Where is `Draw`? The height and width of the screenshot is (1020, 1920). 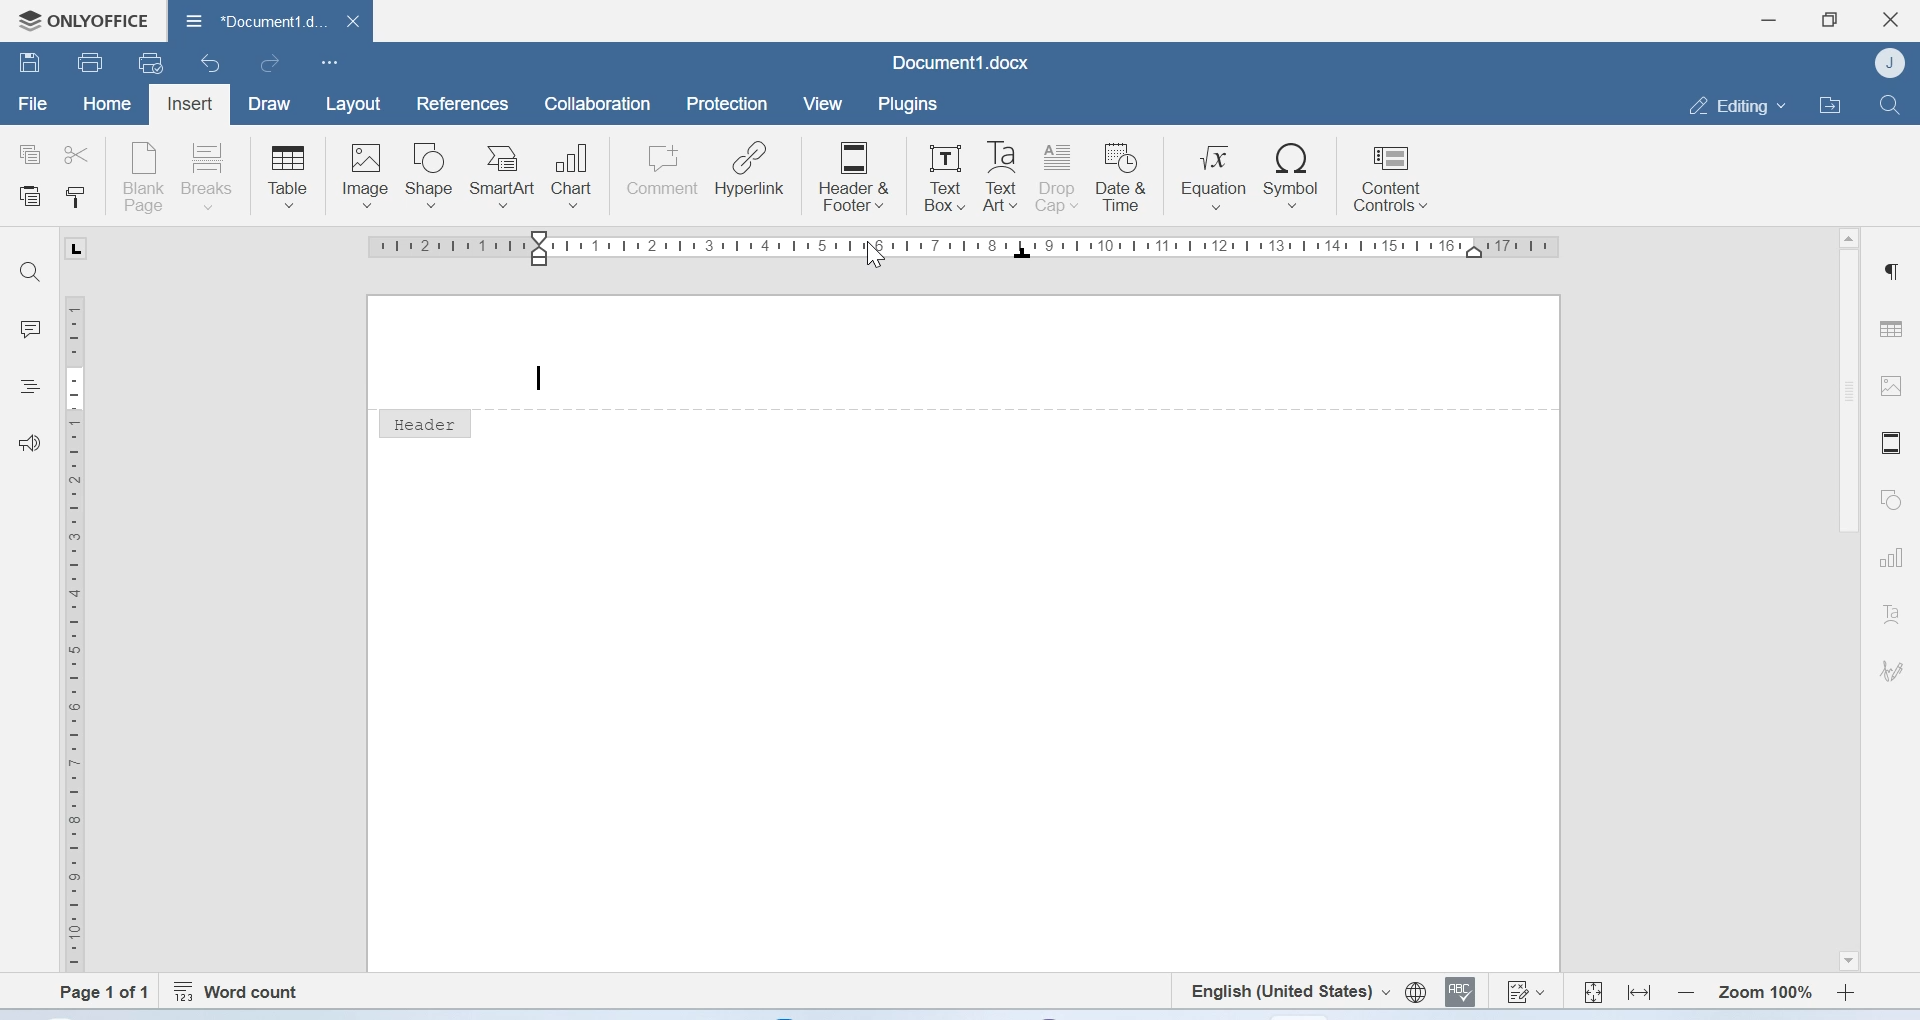
Draw is located at coordinates (274, 103).